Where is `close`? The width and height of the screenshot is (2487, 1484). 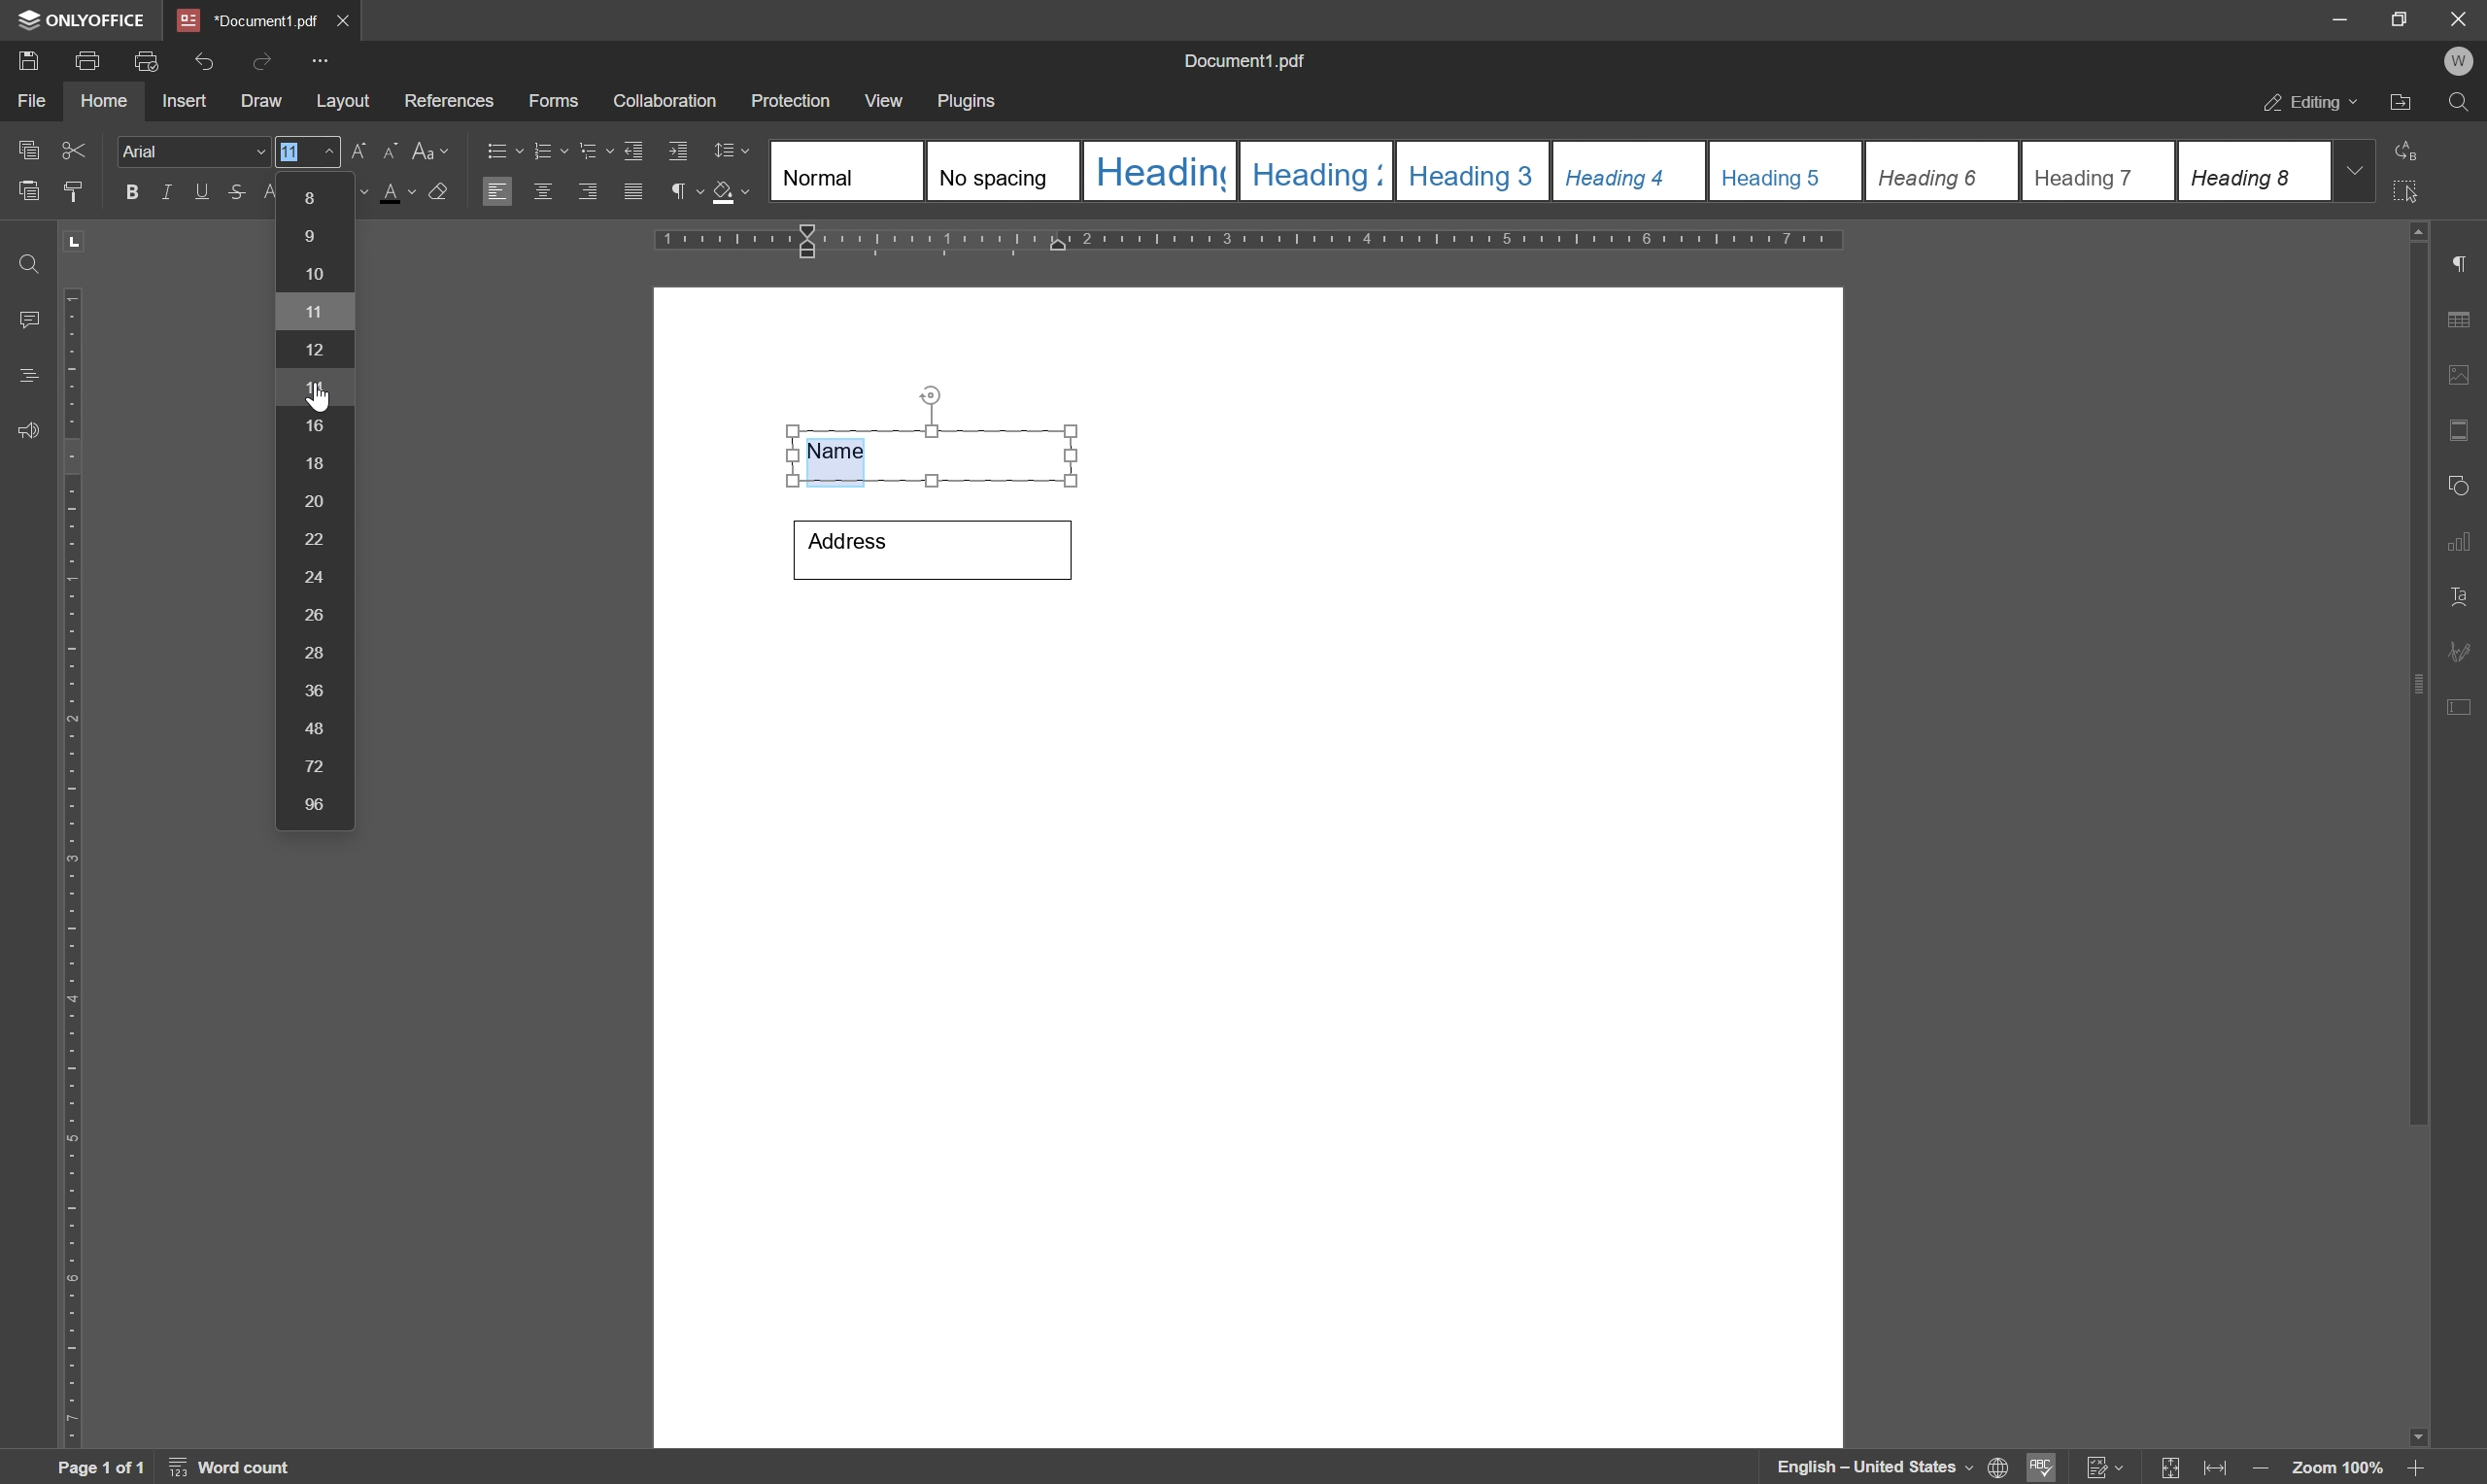
close is located at coordinates (2458, 17).